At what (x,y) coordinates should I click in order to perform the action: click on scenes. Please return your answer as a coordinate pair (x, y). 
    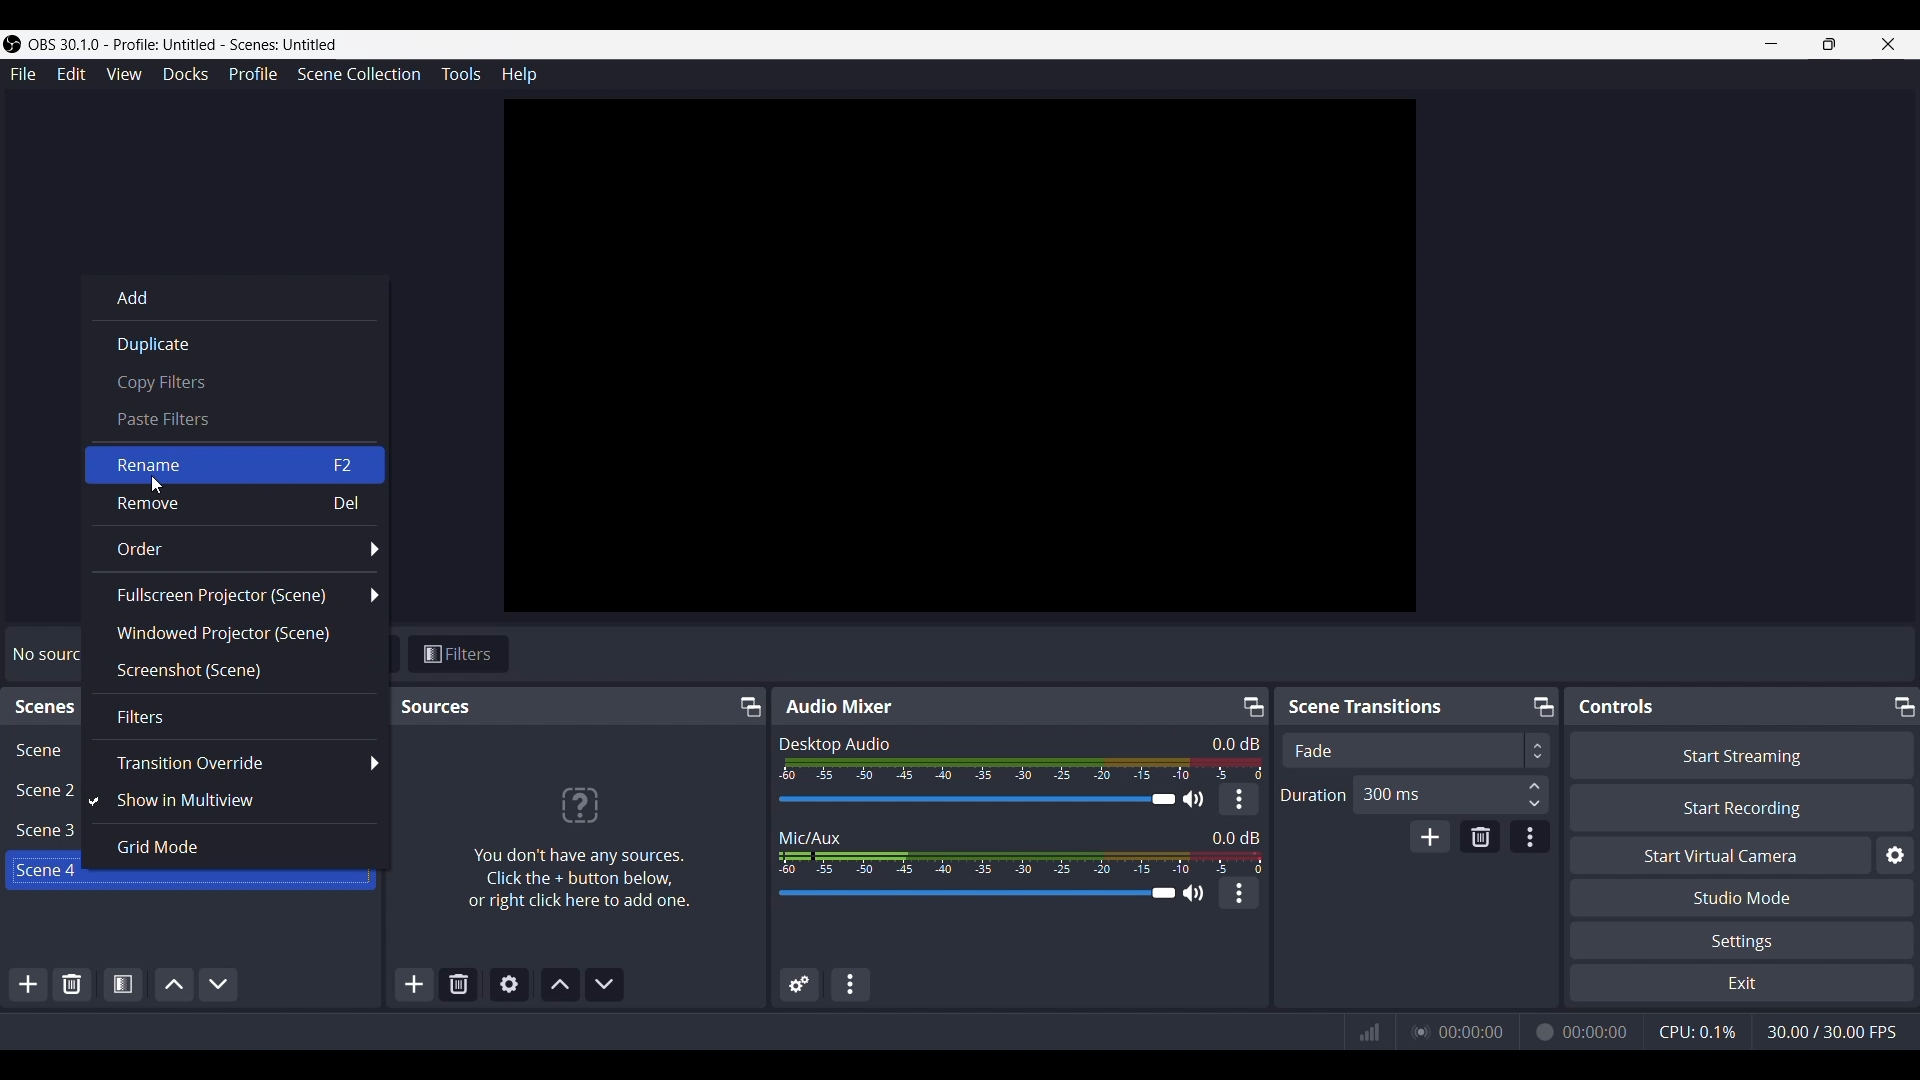
    Looking at the image, I should click on (48, 709).